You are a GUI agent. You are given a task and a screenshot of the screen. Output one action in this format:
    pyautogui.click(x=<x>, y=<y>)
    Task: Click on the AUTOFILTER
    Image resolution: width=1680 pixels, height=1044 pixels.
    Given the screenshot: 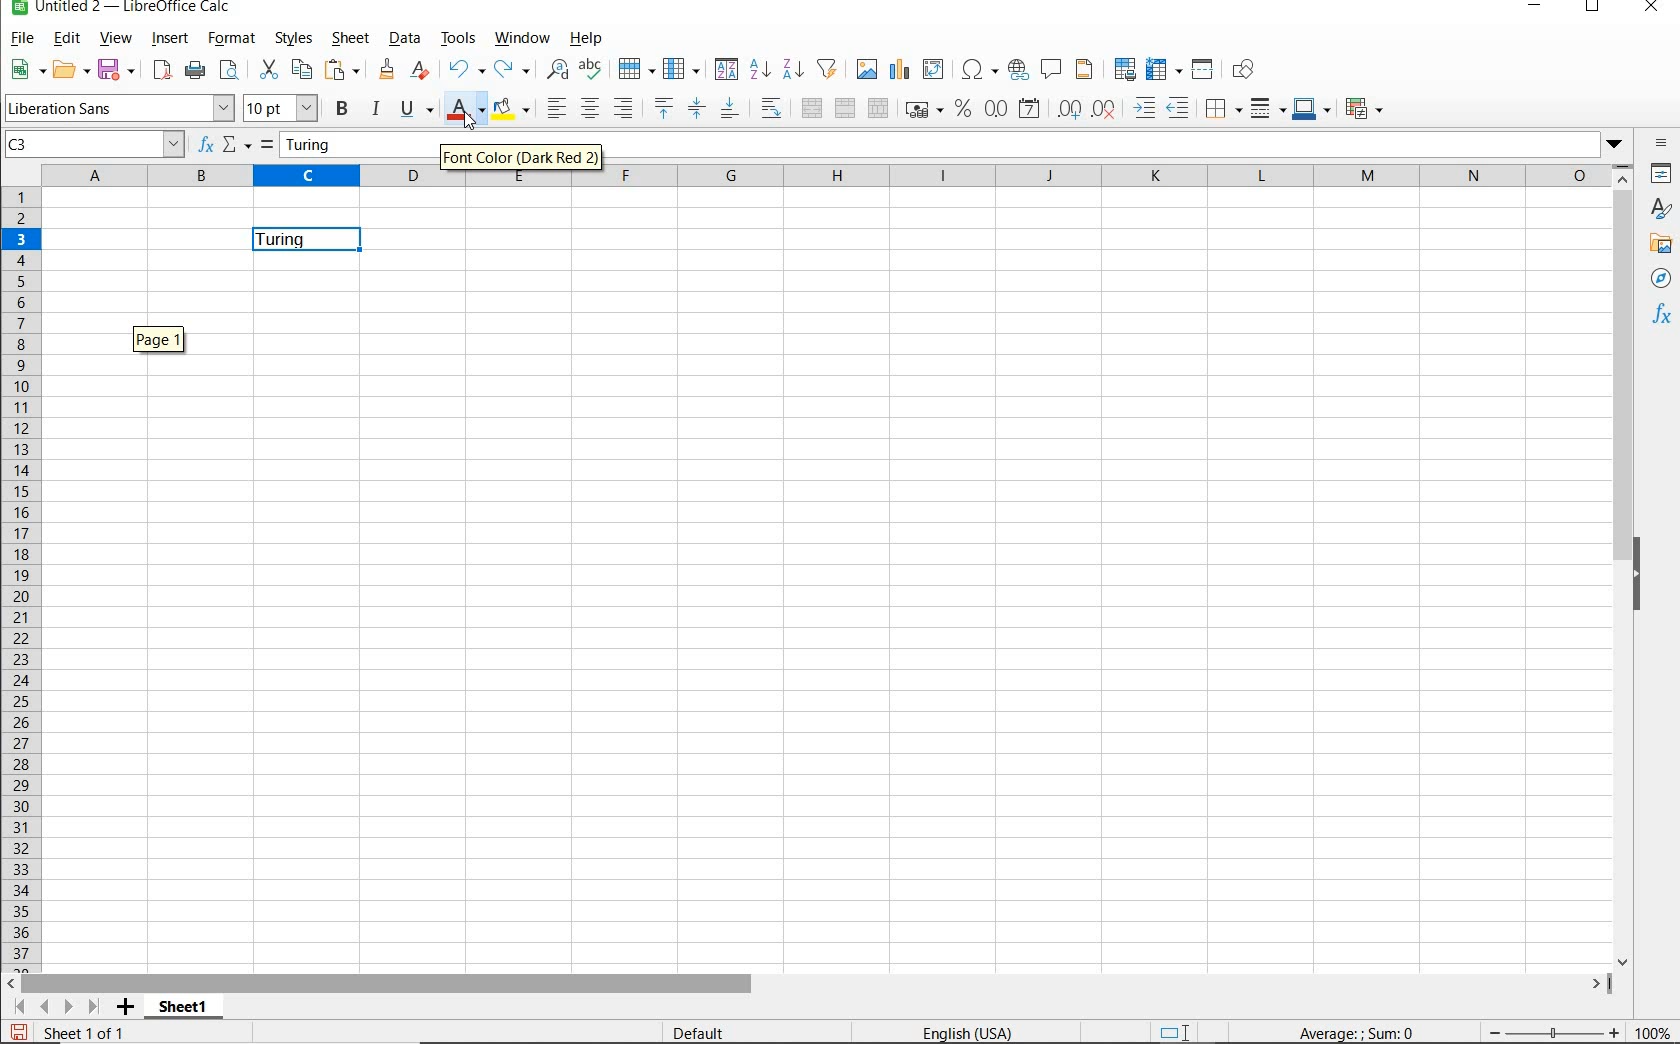 What is the action you would take?
    pyautogui.click(x=828, y=69)
    